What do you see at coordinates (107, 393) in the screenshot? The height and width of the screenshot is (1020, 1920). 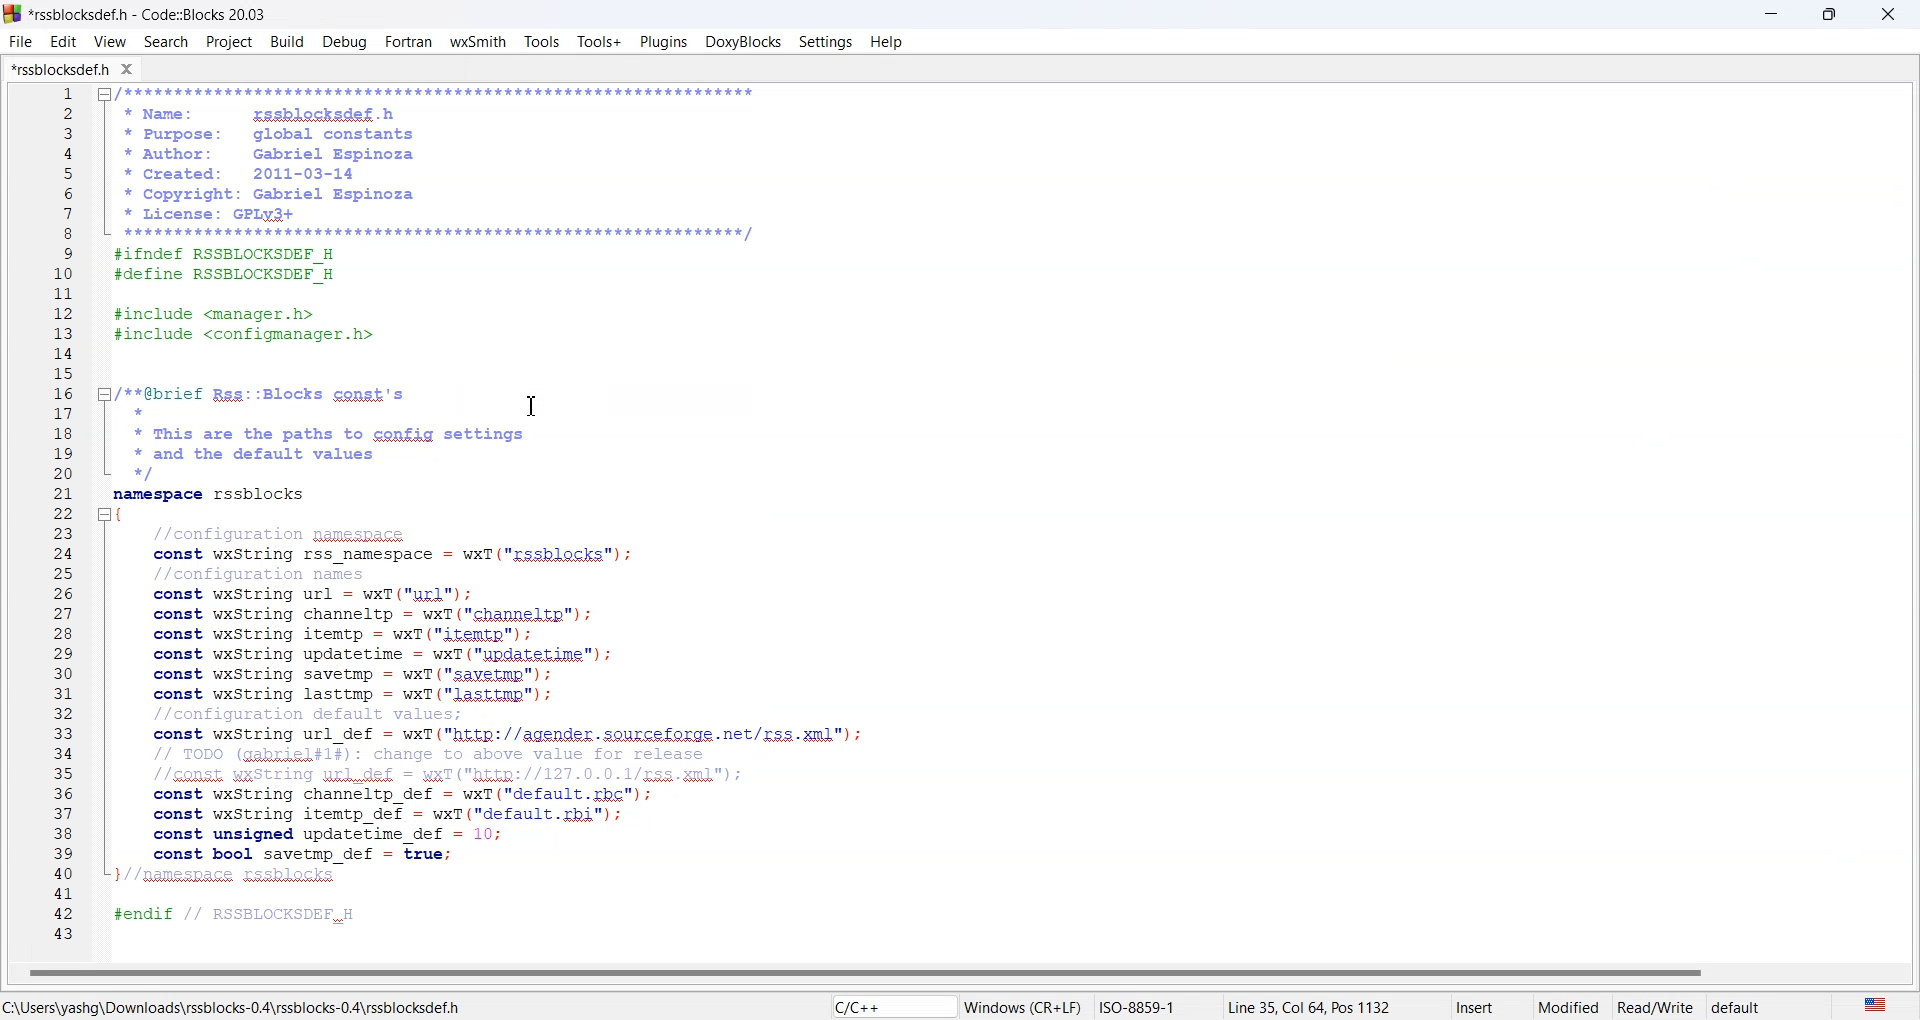 I see `minimize` at bounding box center [107, 393].